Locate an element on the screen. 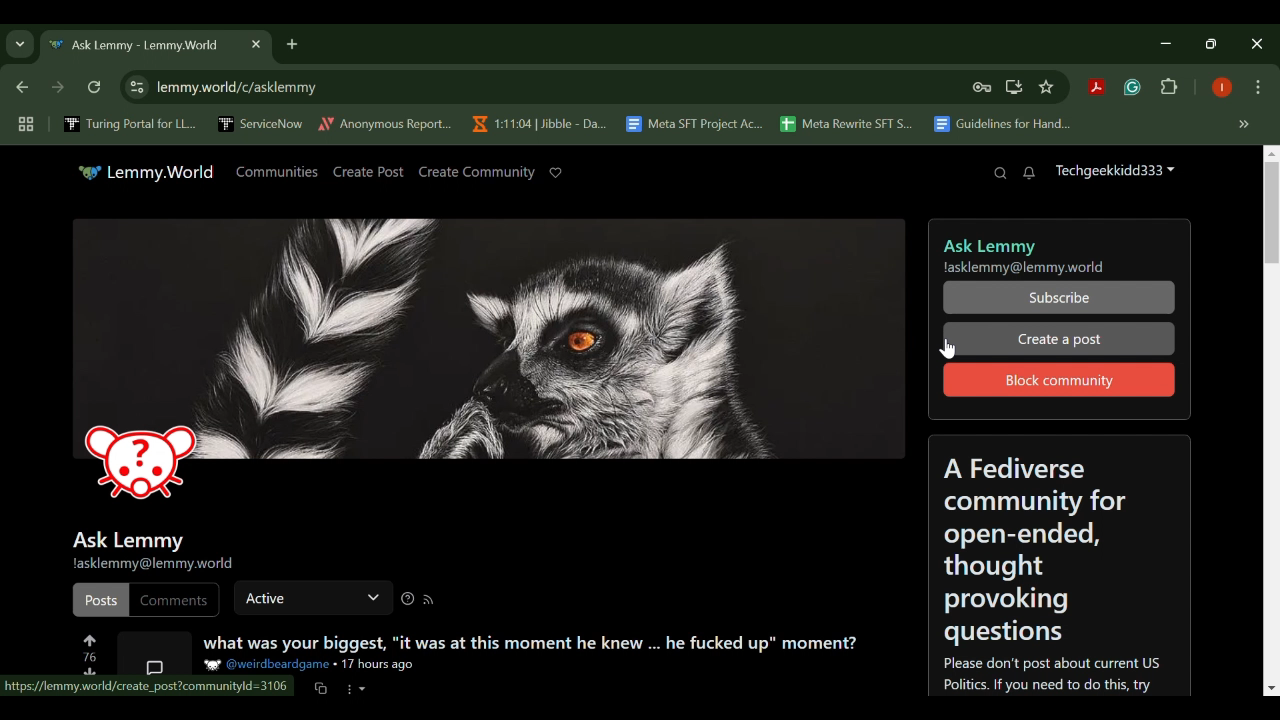  Active is located at coordinates (308, 595).